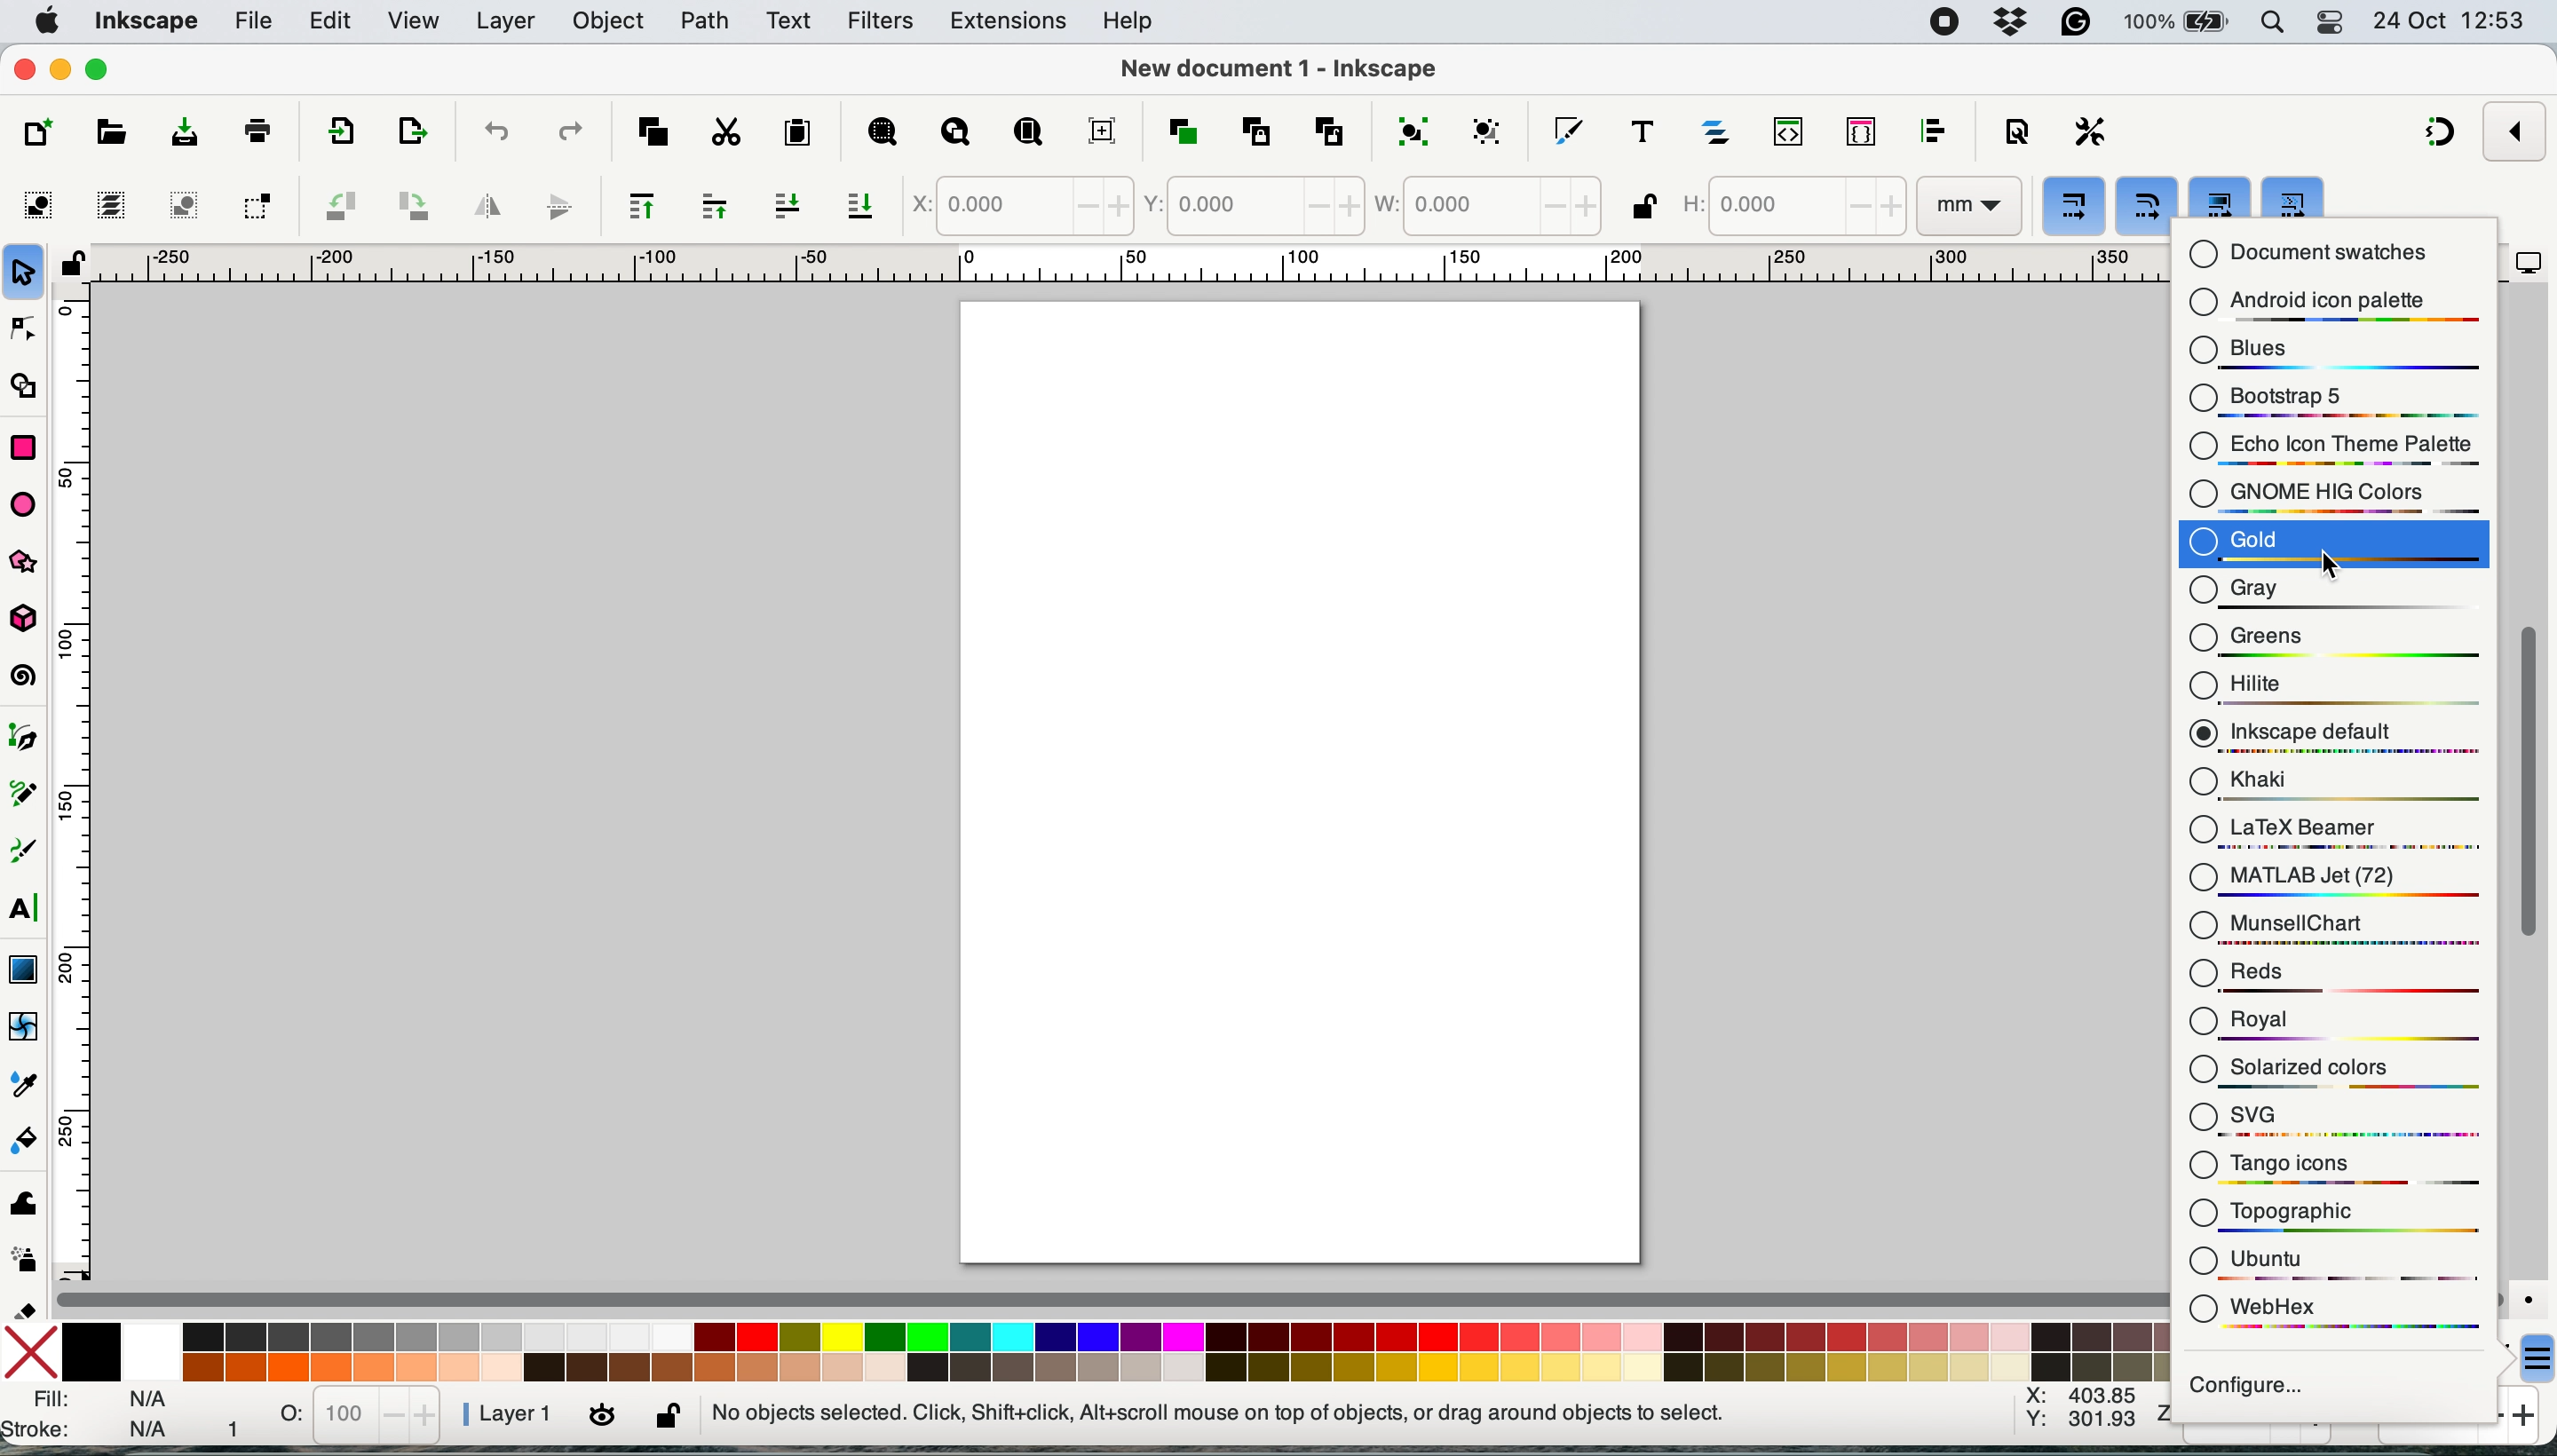 Image resolution: width=2557 pixels, height=1456 pixels. Describe the element at coordinates (1640, 208) in the screenshot. I see `when locked change height and width by same proportion` at that location.